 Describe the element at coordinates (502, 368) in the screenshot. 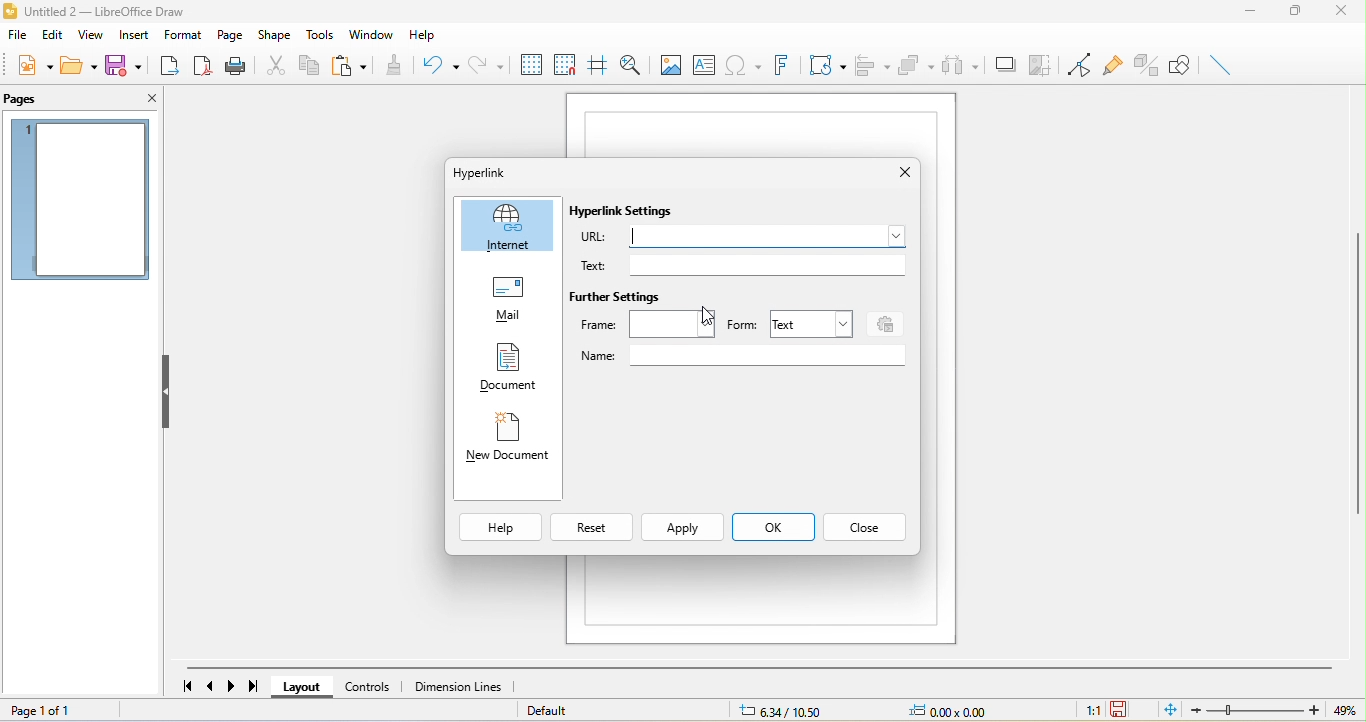

I see `document` at that location.